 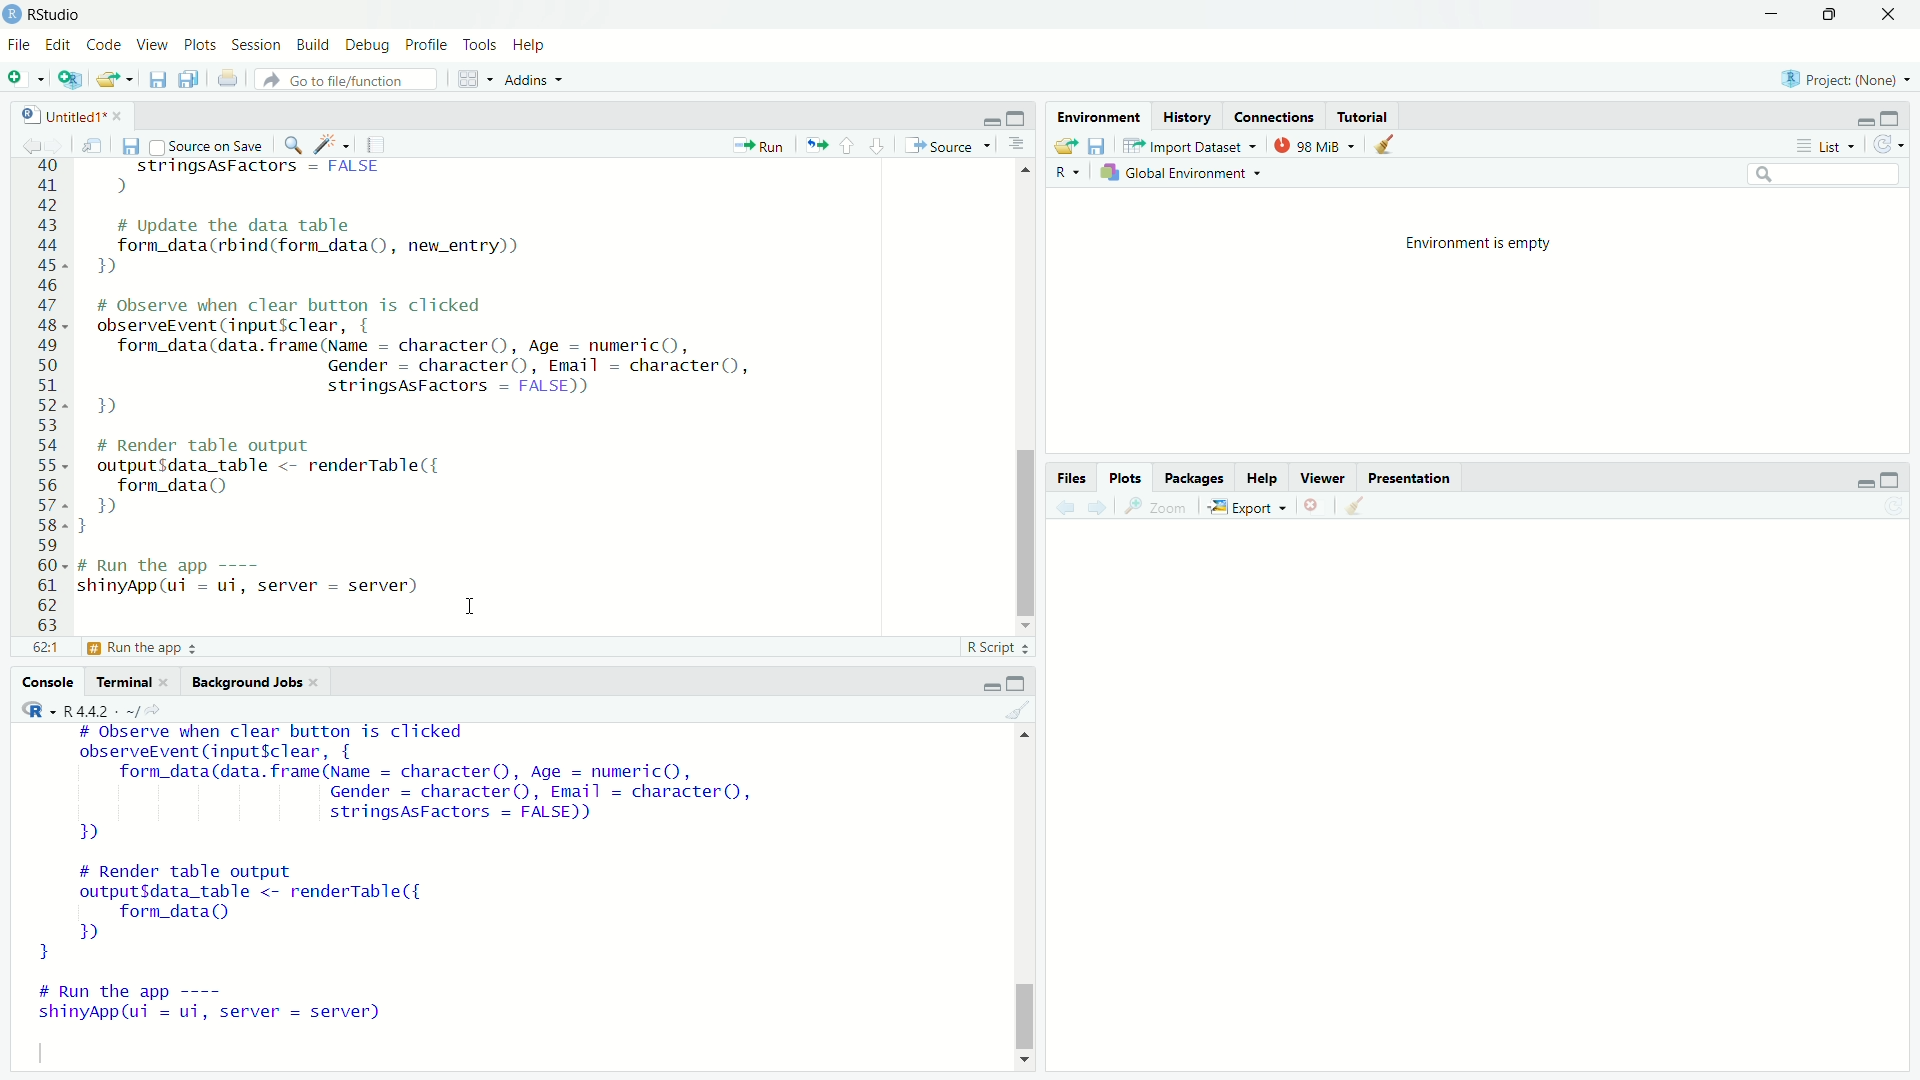 What do you see at coordinates (19, 43) in the screenshot?
I see `File` at bounding box center [19, 43].